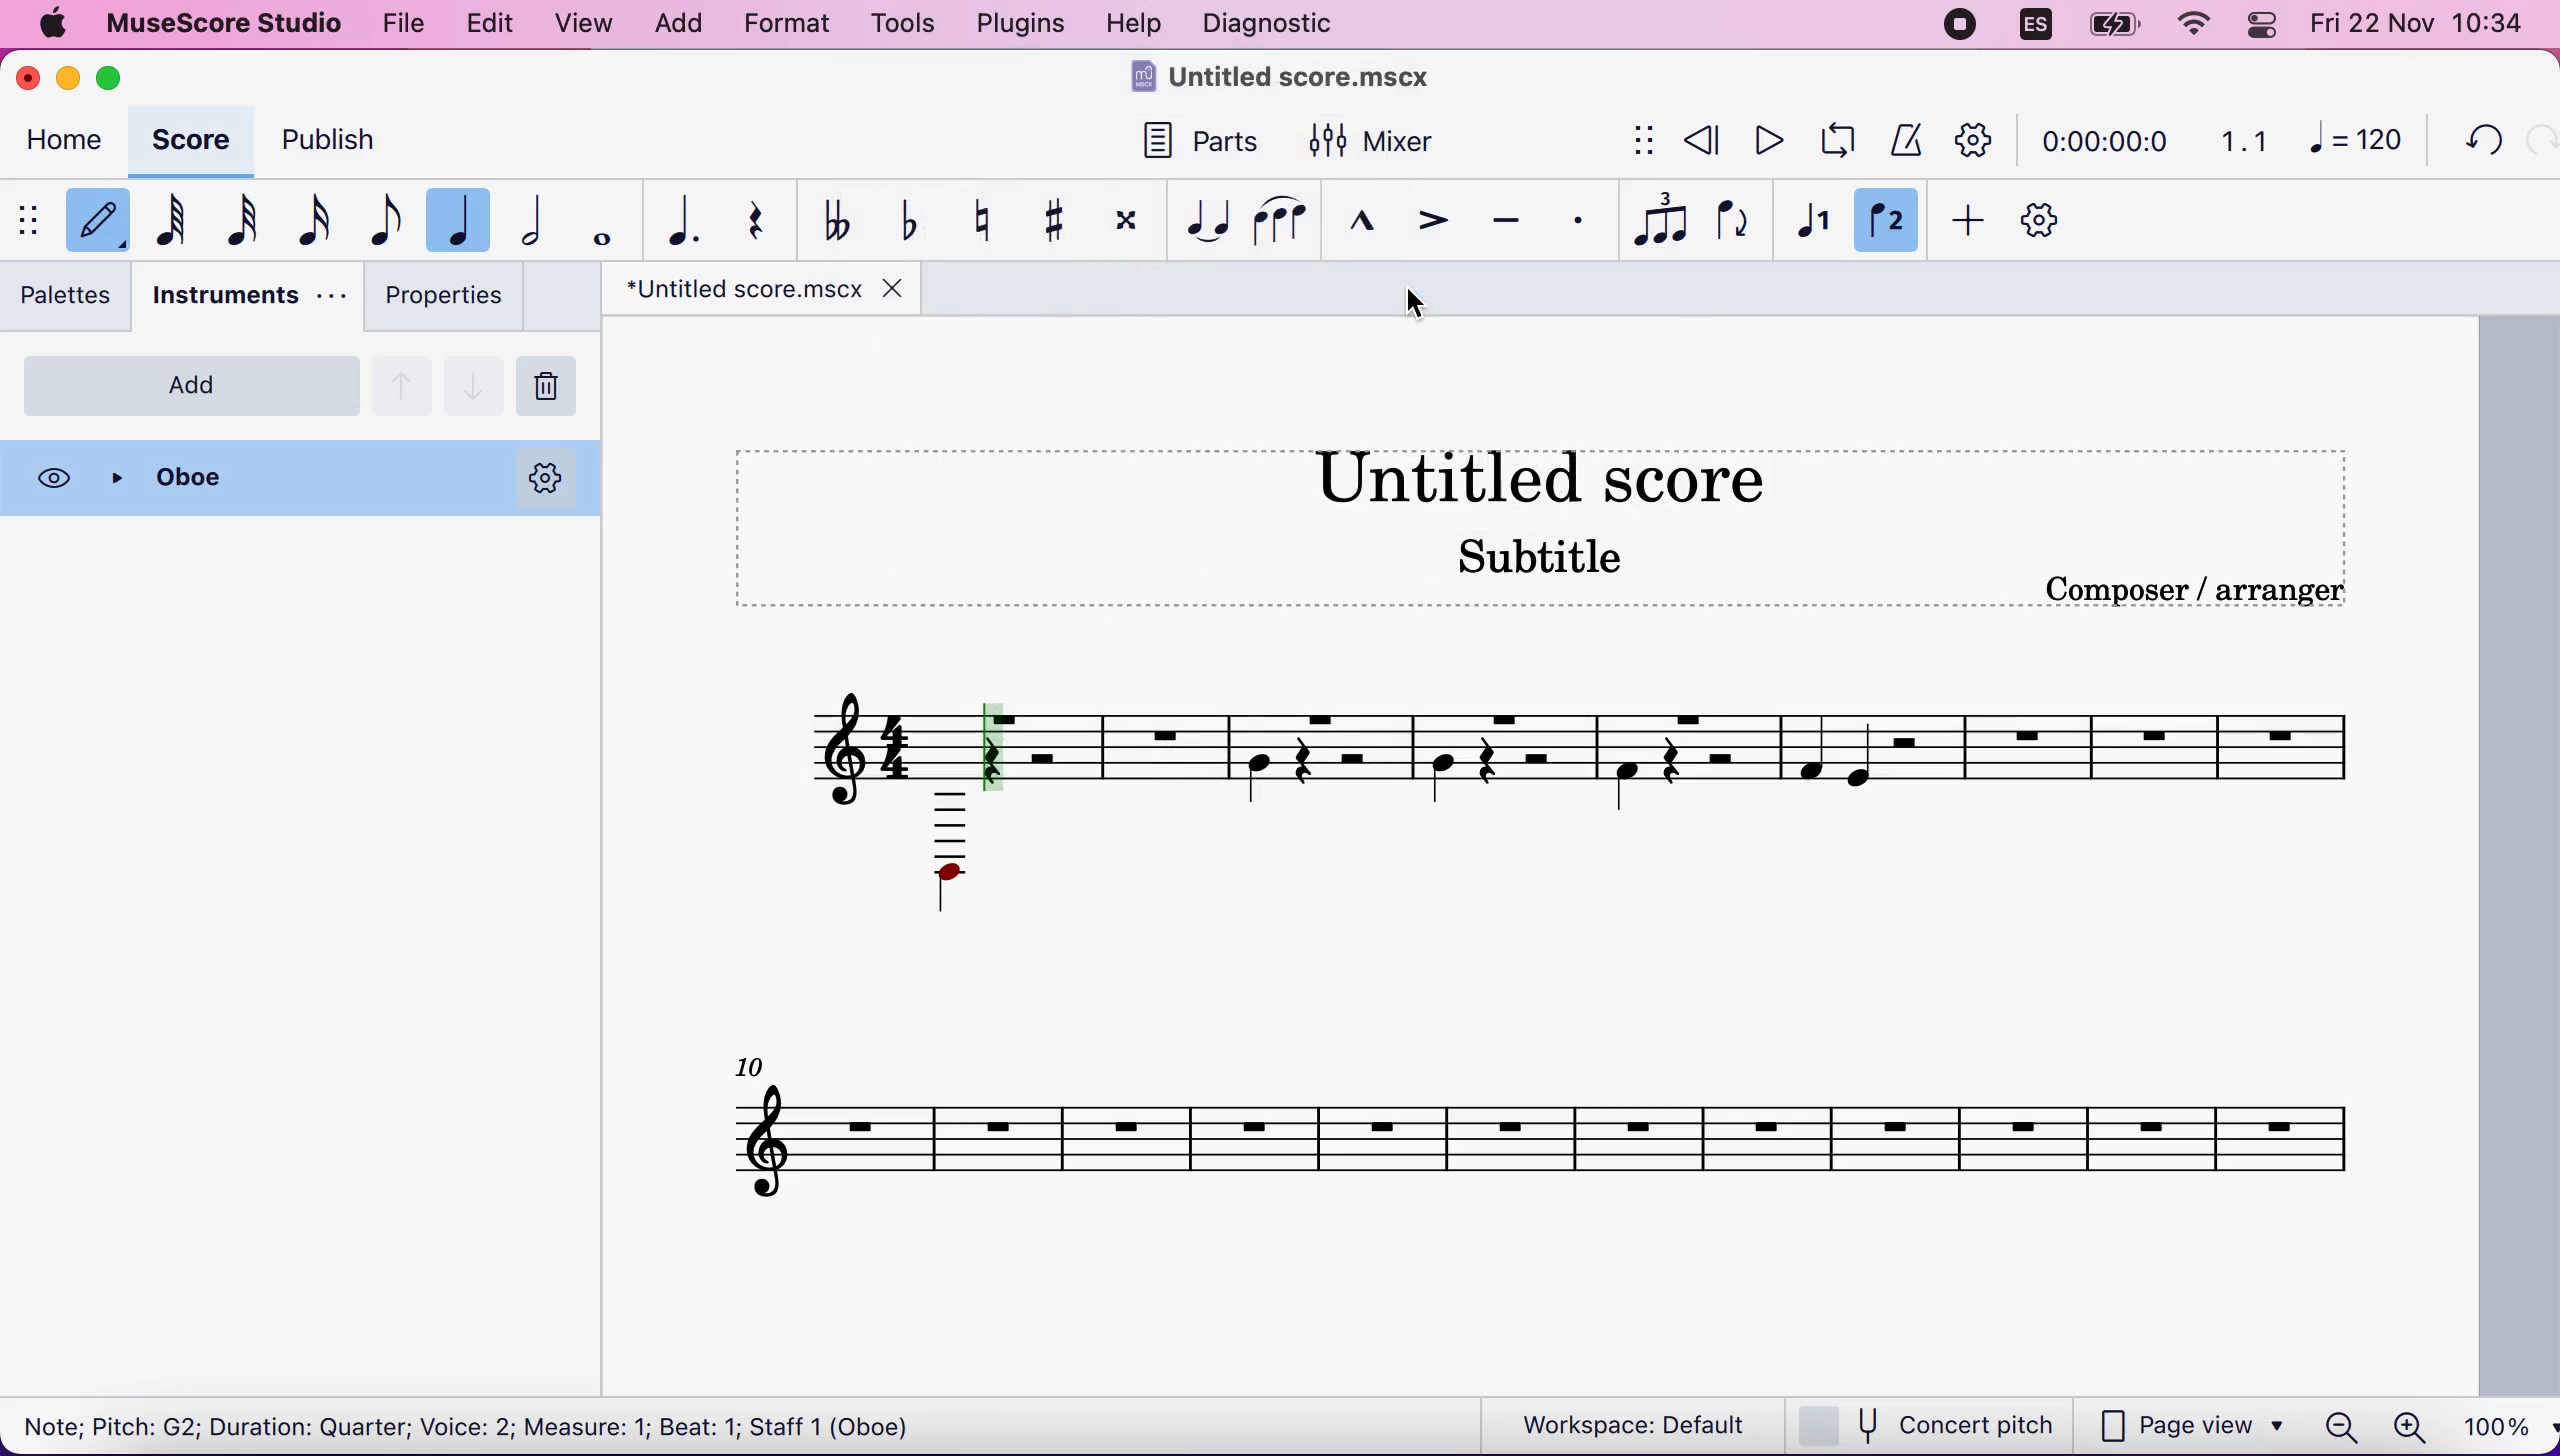  What do you see at coordinates (61, 27) in the screenshot?
I see `apple logo` at bounding box center [61, 27].